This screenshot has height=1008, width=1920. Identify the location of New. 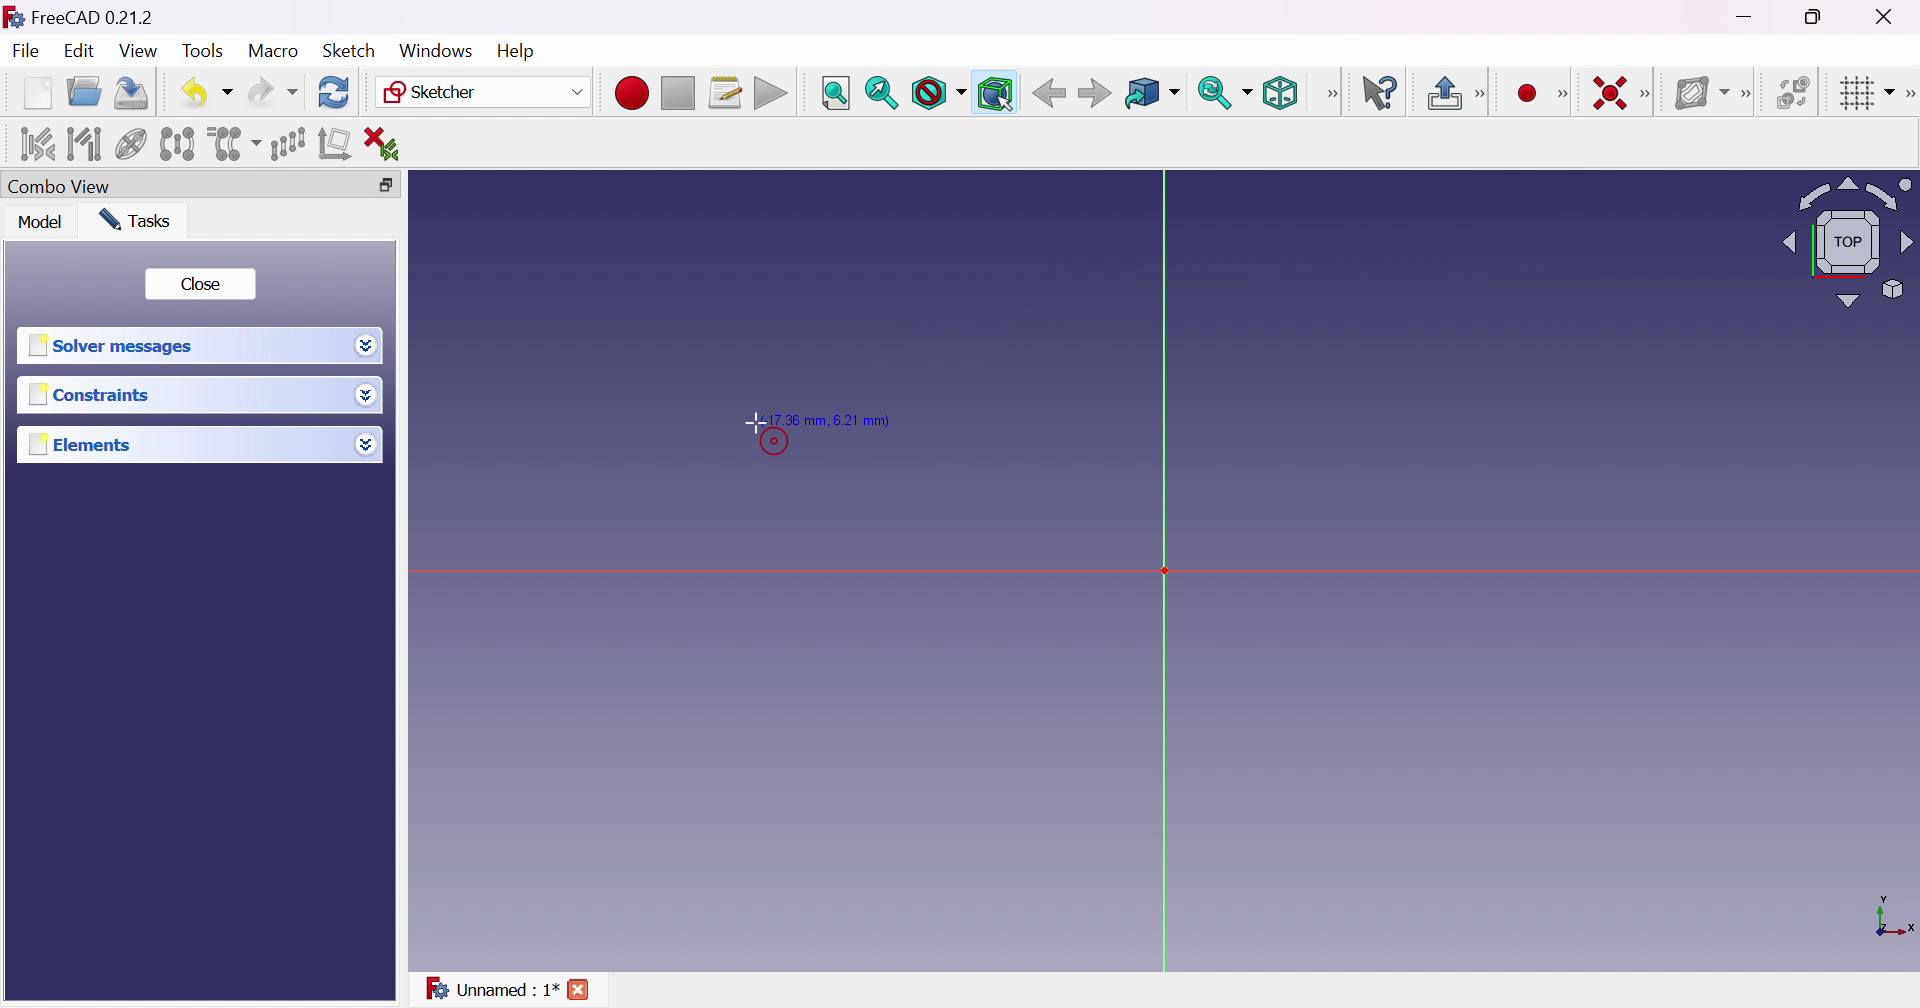
(36, 93).